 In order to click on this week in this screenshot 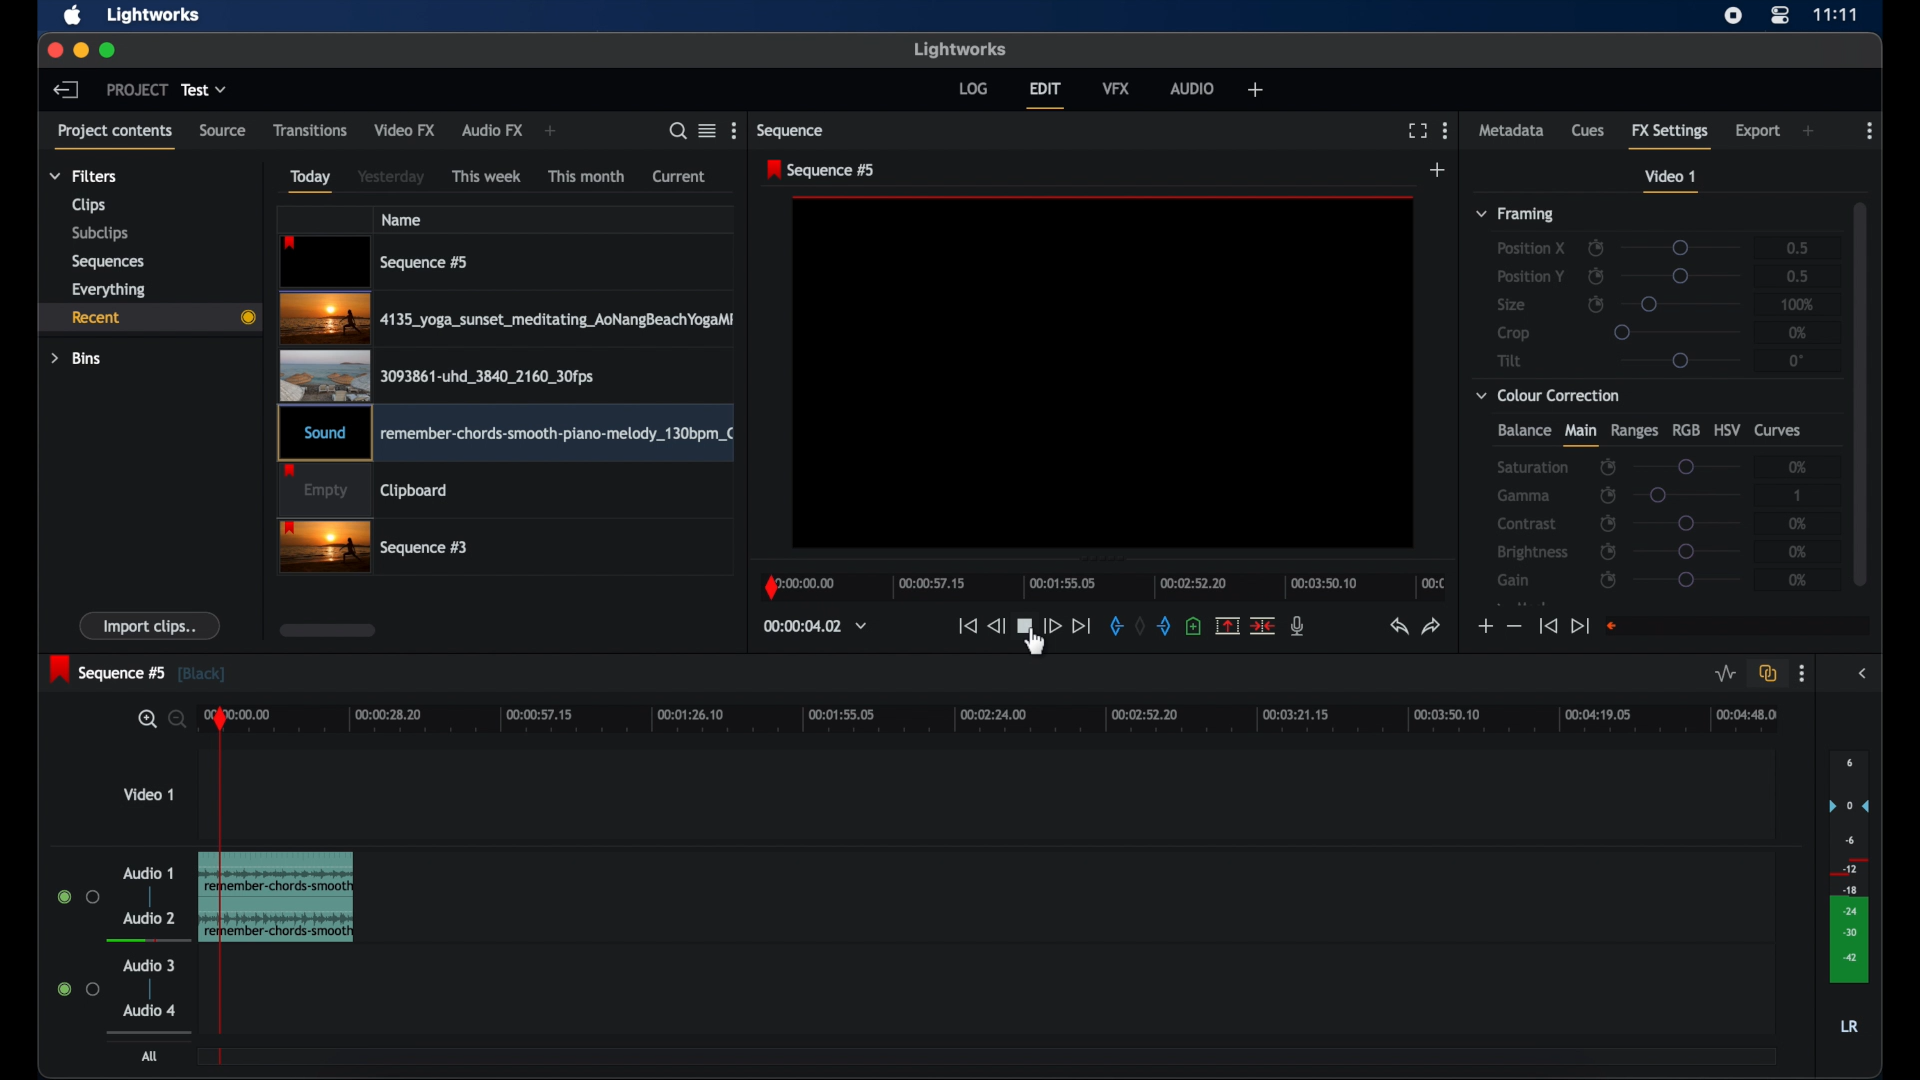, I will do `click(487, 177)`.